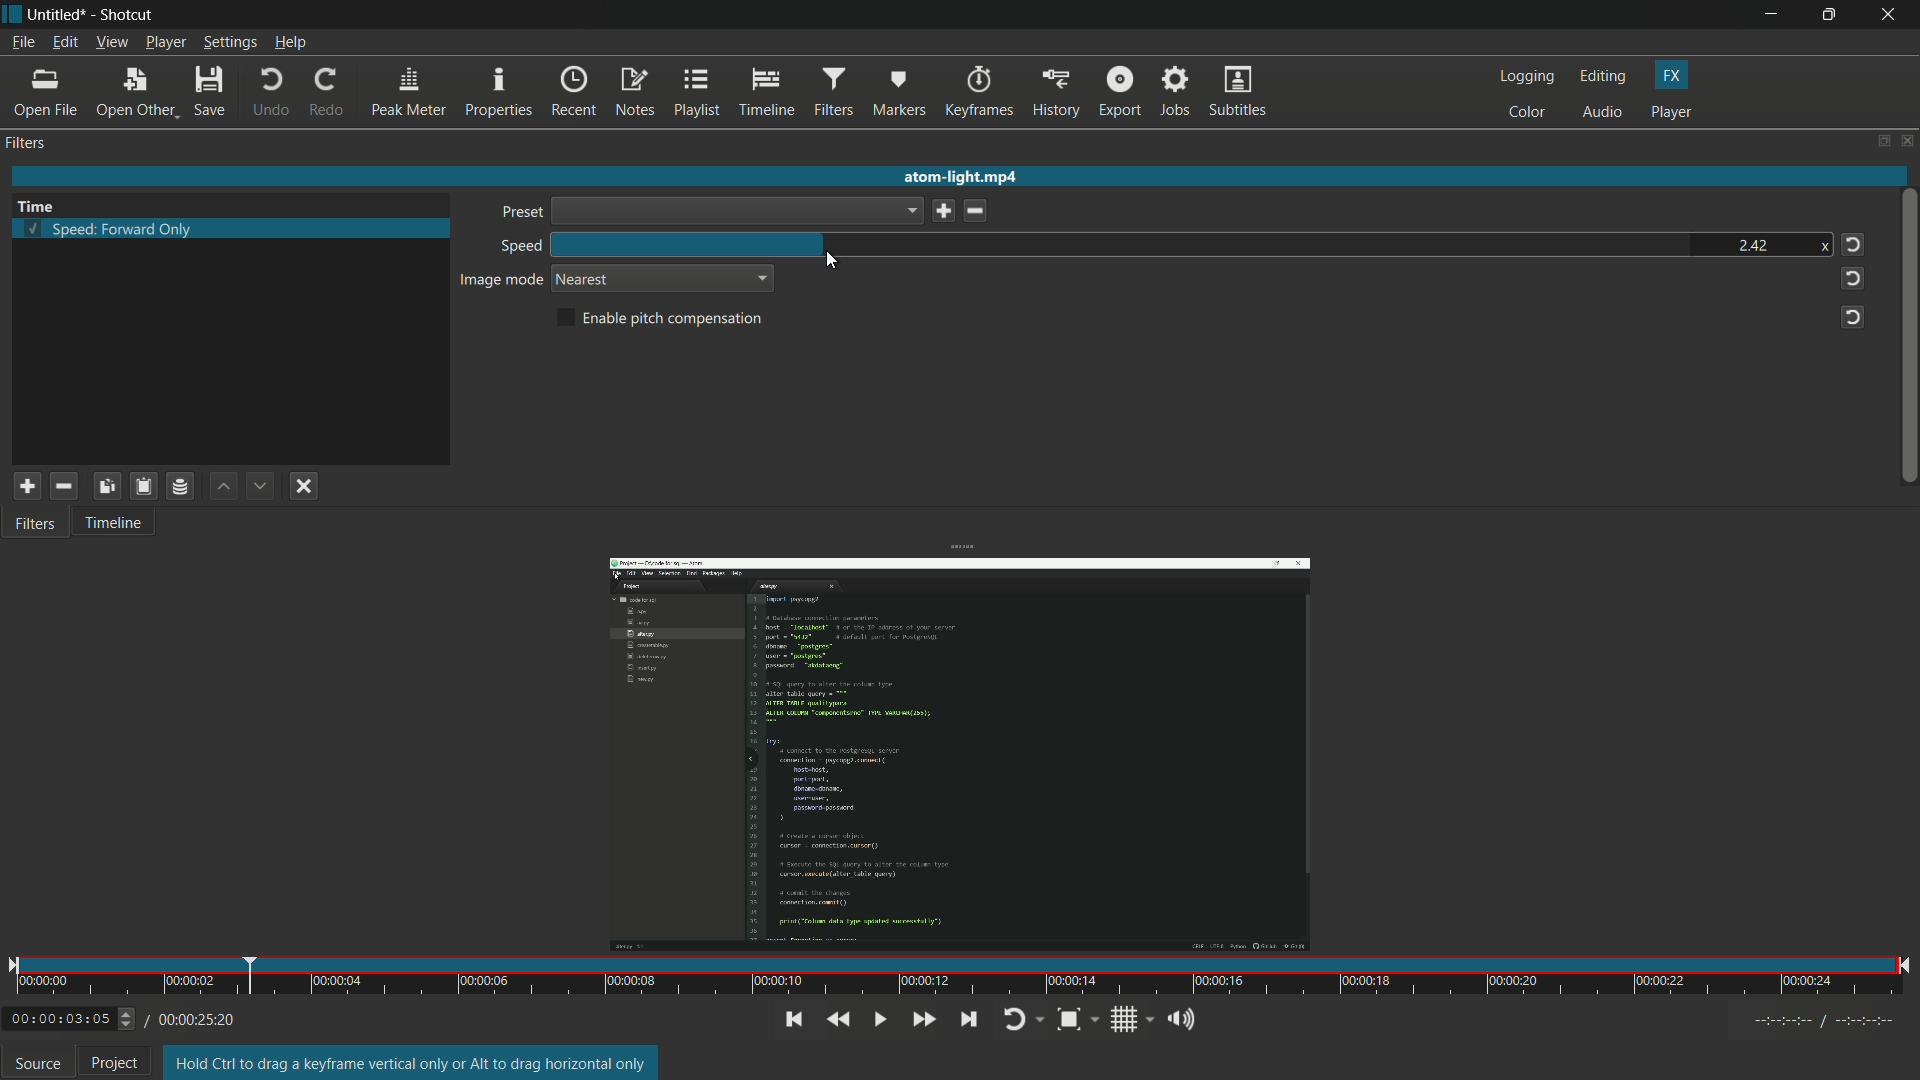 The height and width of the screenshot is (1080, 1920). What do you see at coordinates (766, 94) in the screenshot?
I see `timeline` at bounding box center [766, 94].